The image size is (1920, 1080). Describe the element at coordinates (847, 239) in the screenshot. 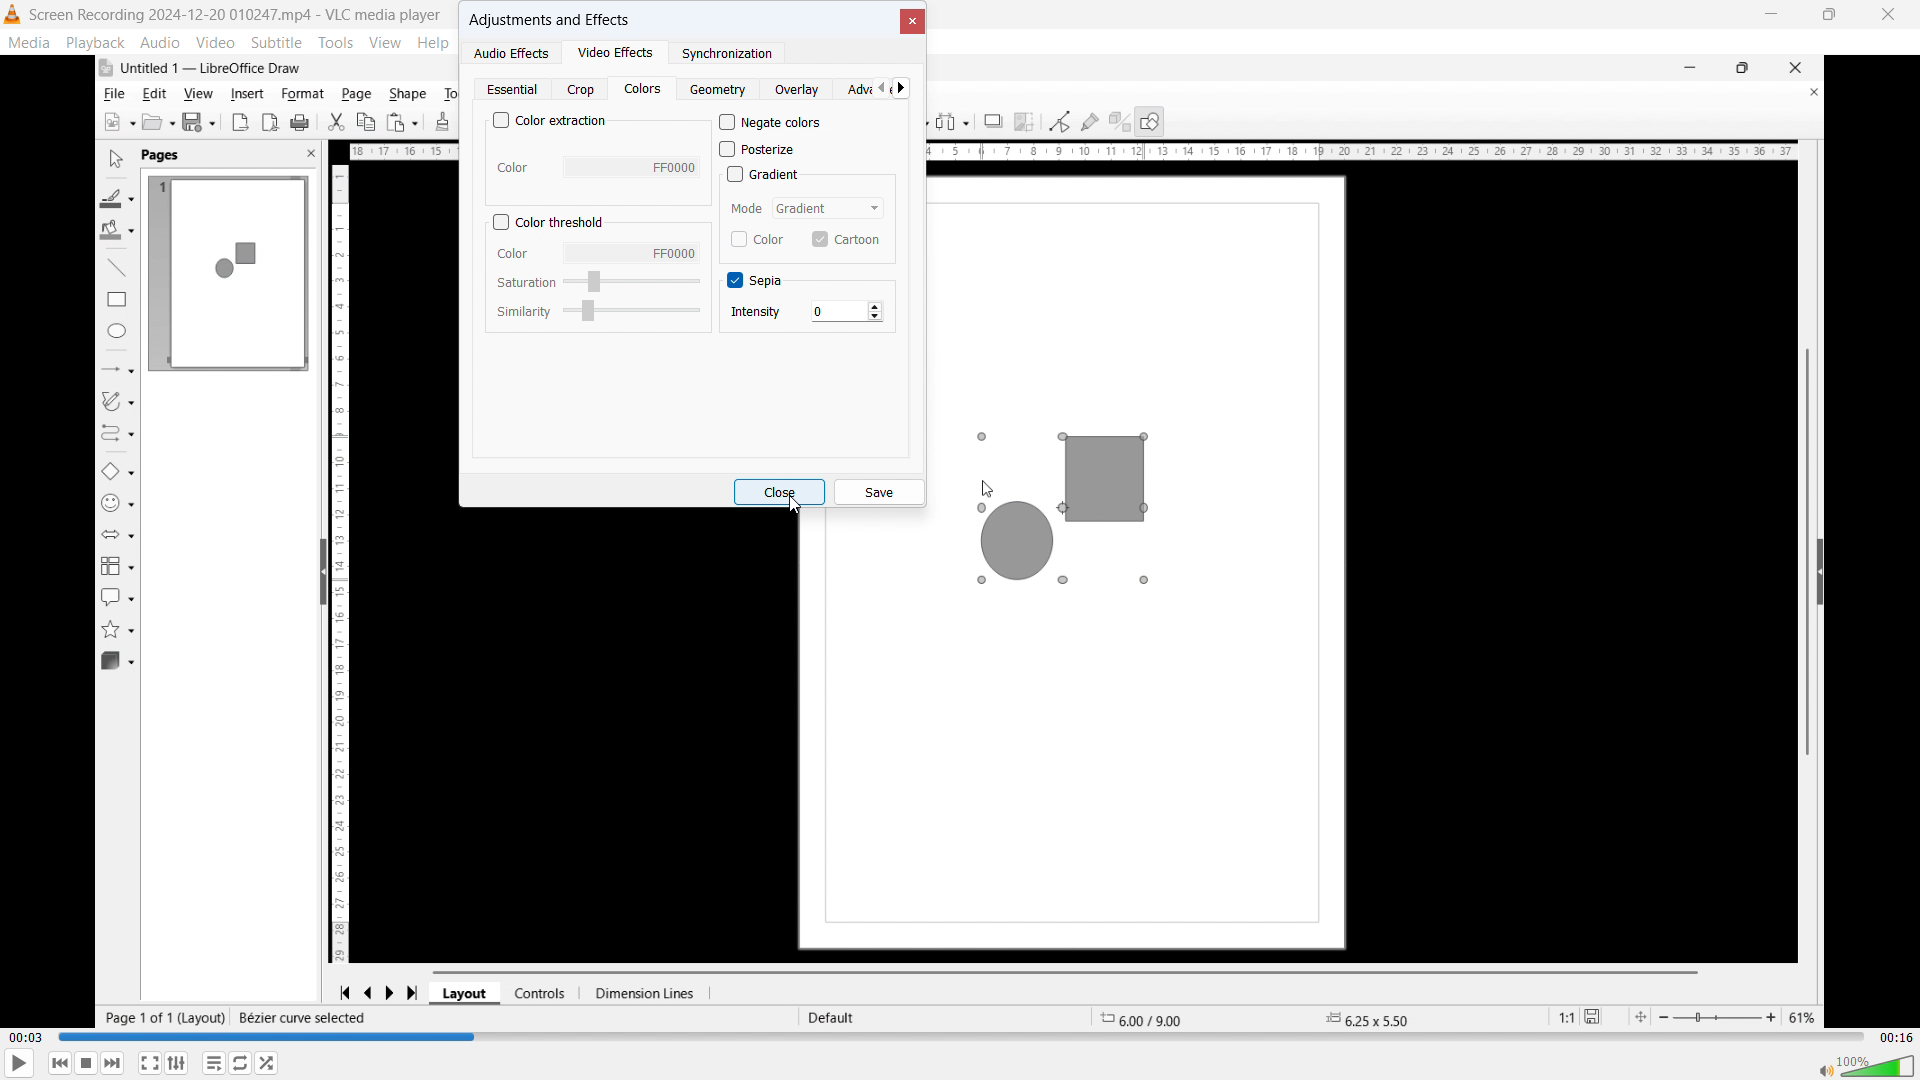

I see `Cartoon ` at that location.